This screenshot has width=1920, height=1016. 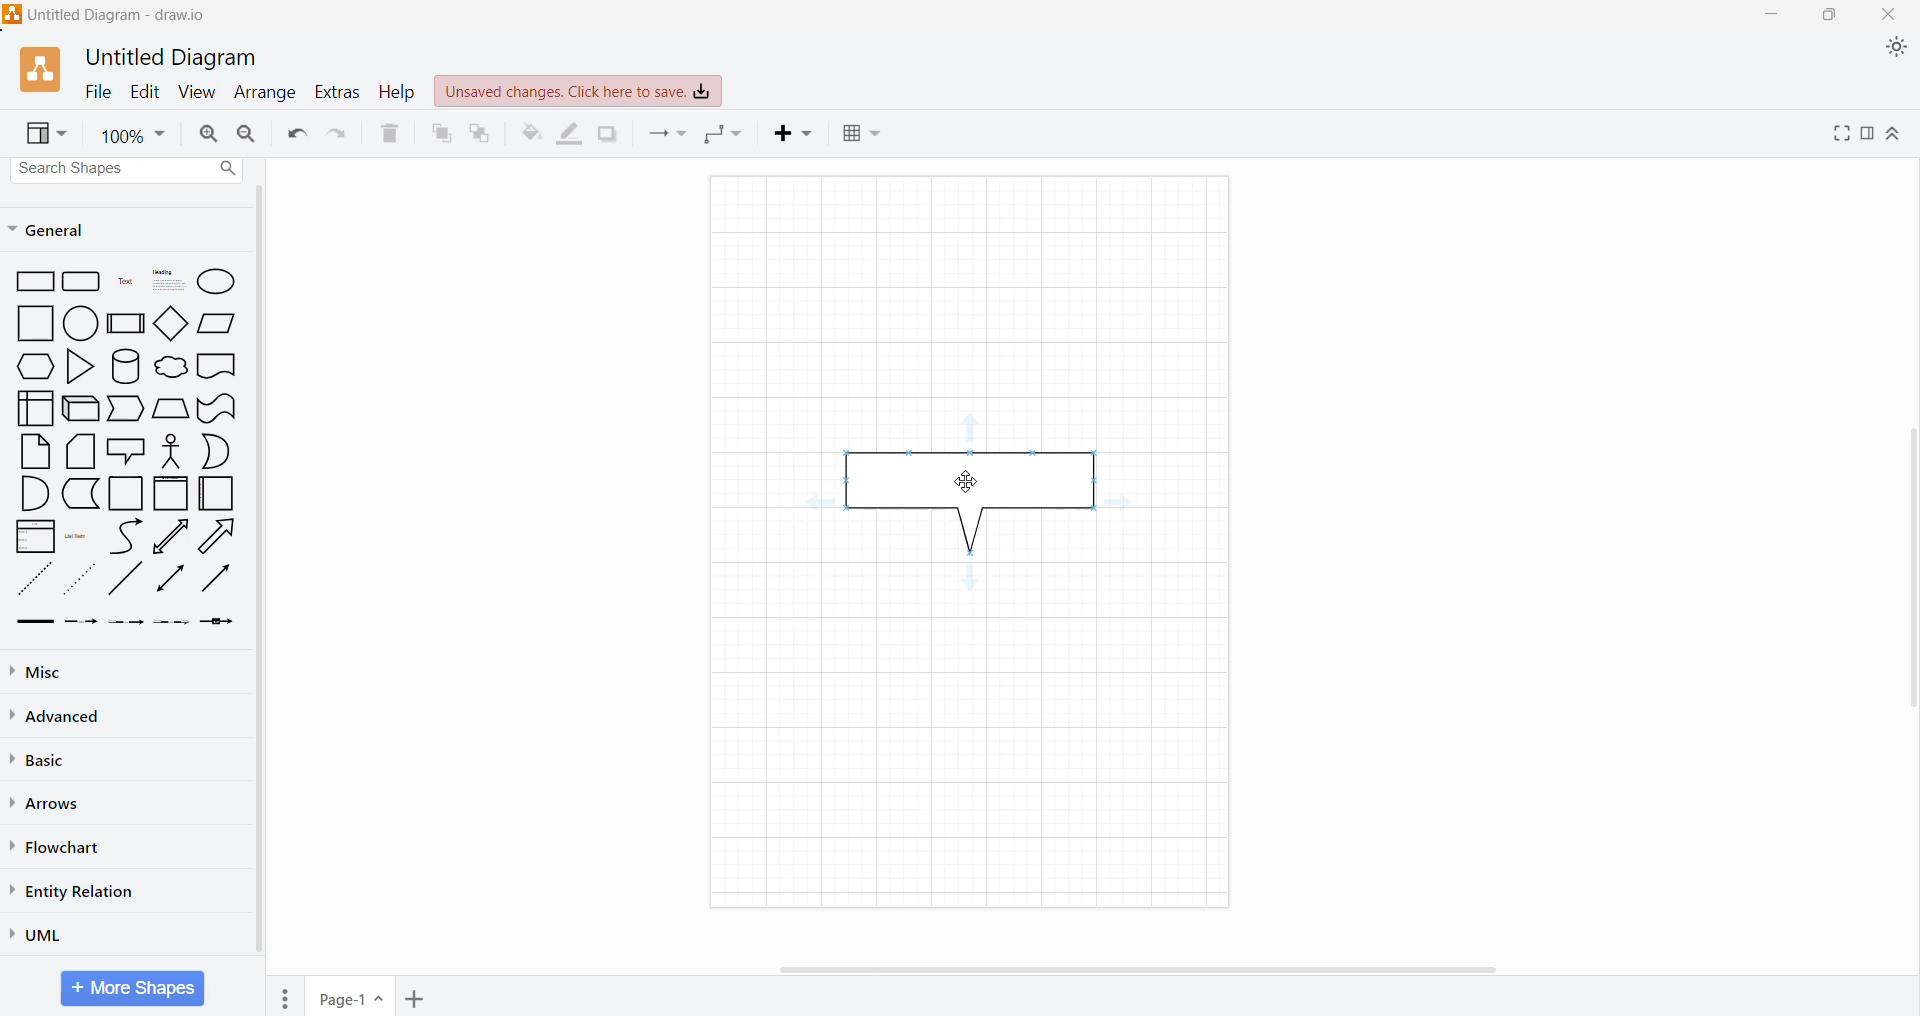 I want to click on frame, so click(x=171, y=493).